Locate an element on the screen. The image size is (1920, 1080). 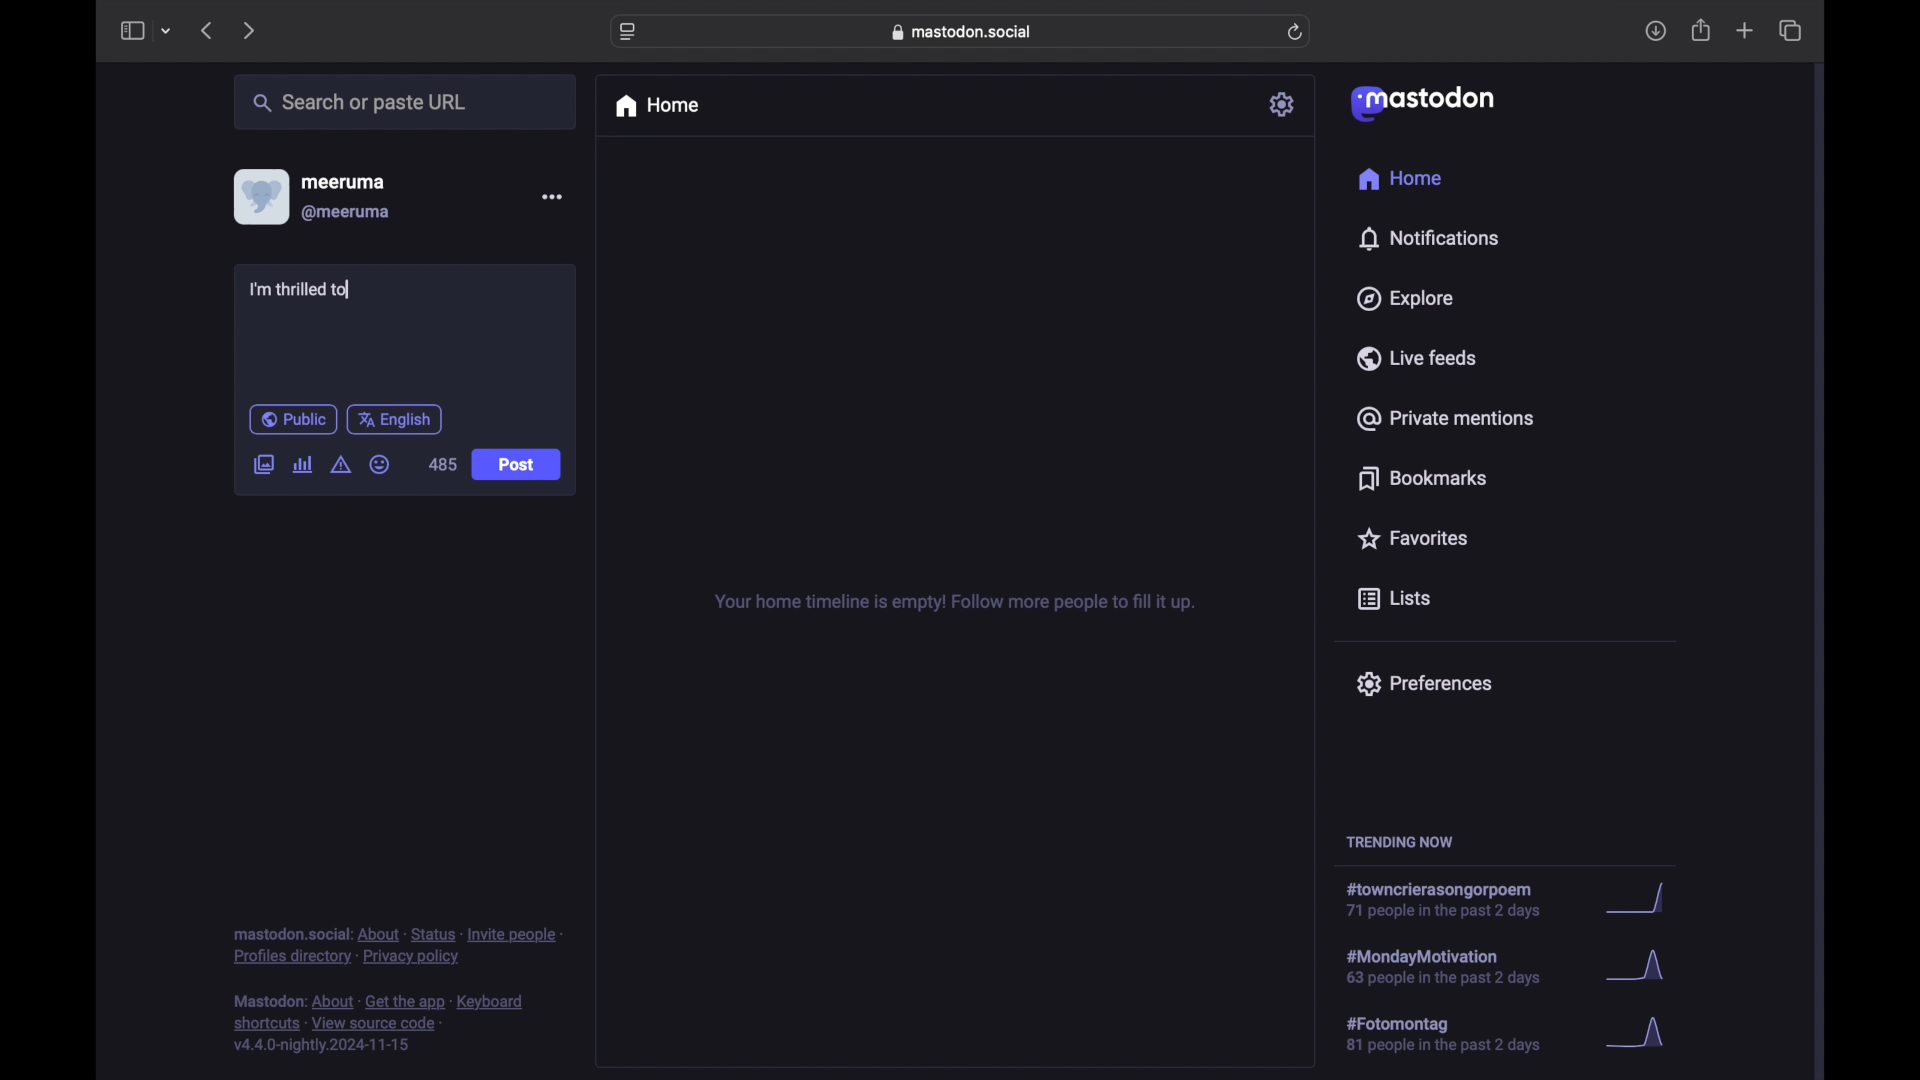
trending now is located at coordinates (1399, 842).